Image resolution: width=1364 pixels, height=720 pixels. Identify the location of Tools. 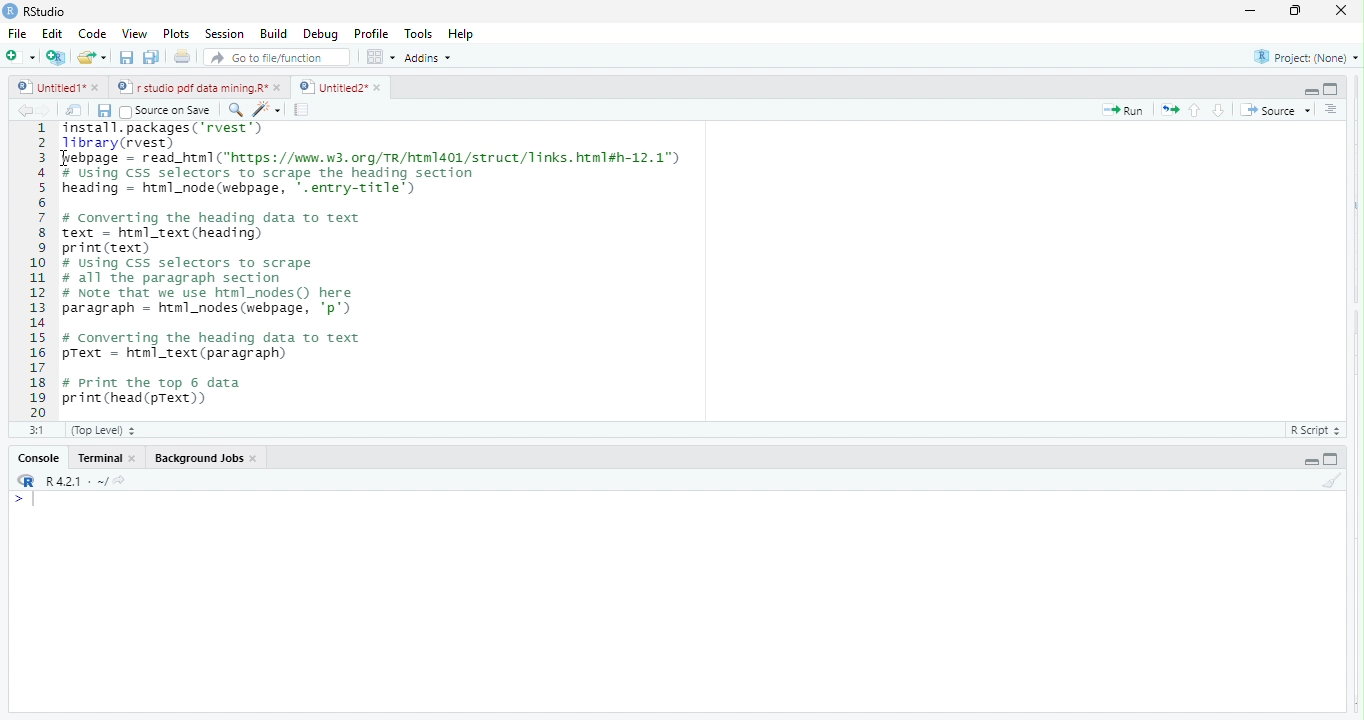
(420, 33).